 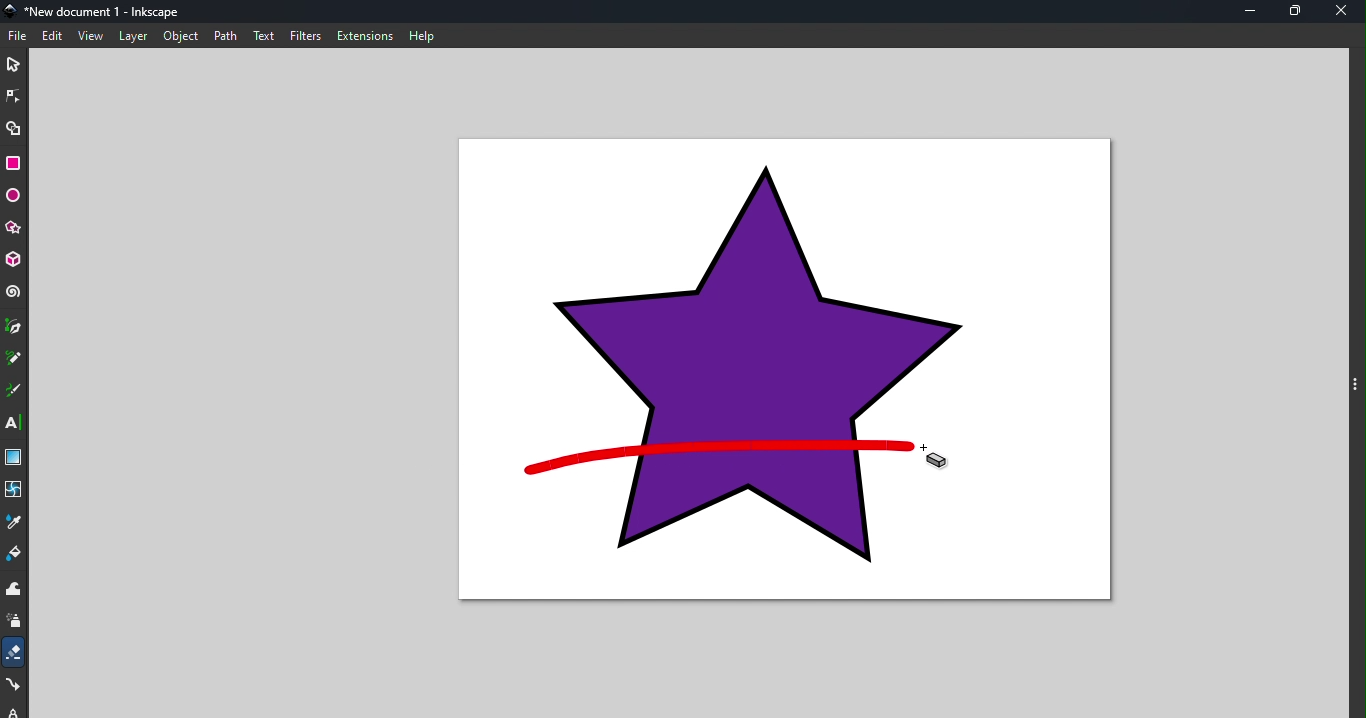 I want to click on minimize tool, so click(x=1249, y=11).